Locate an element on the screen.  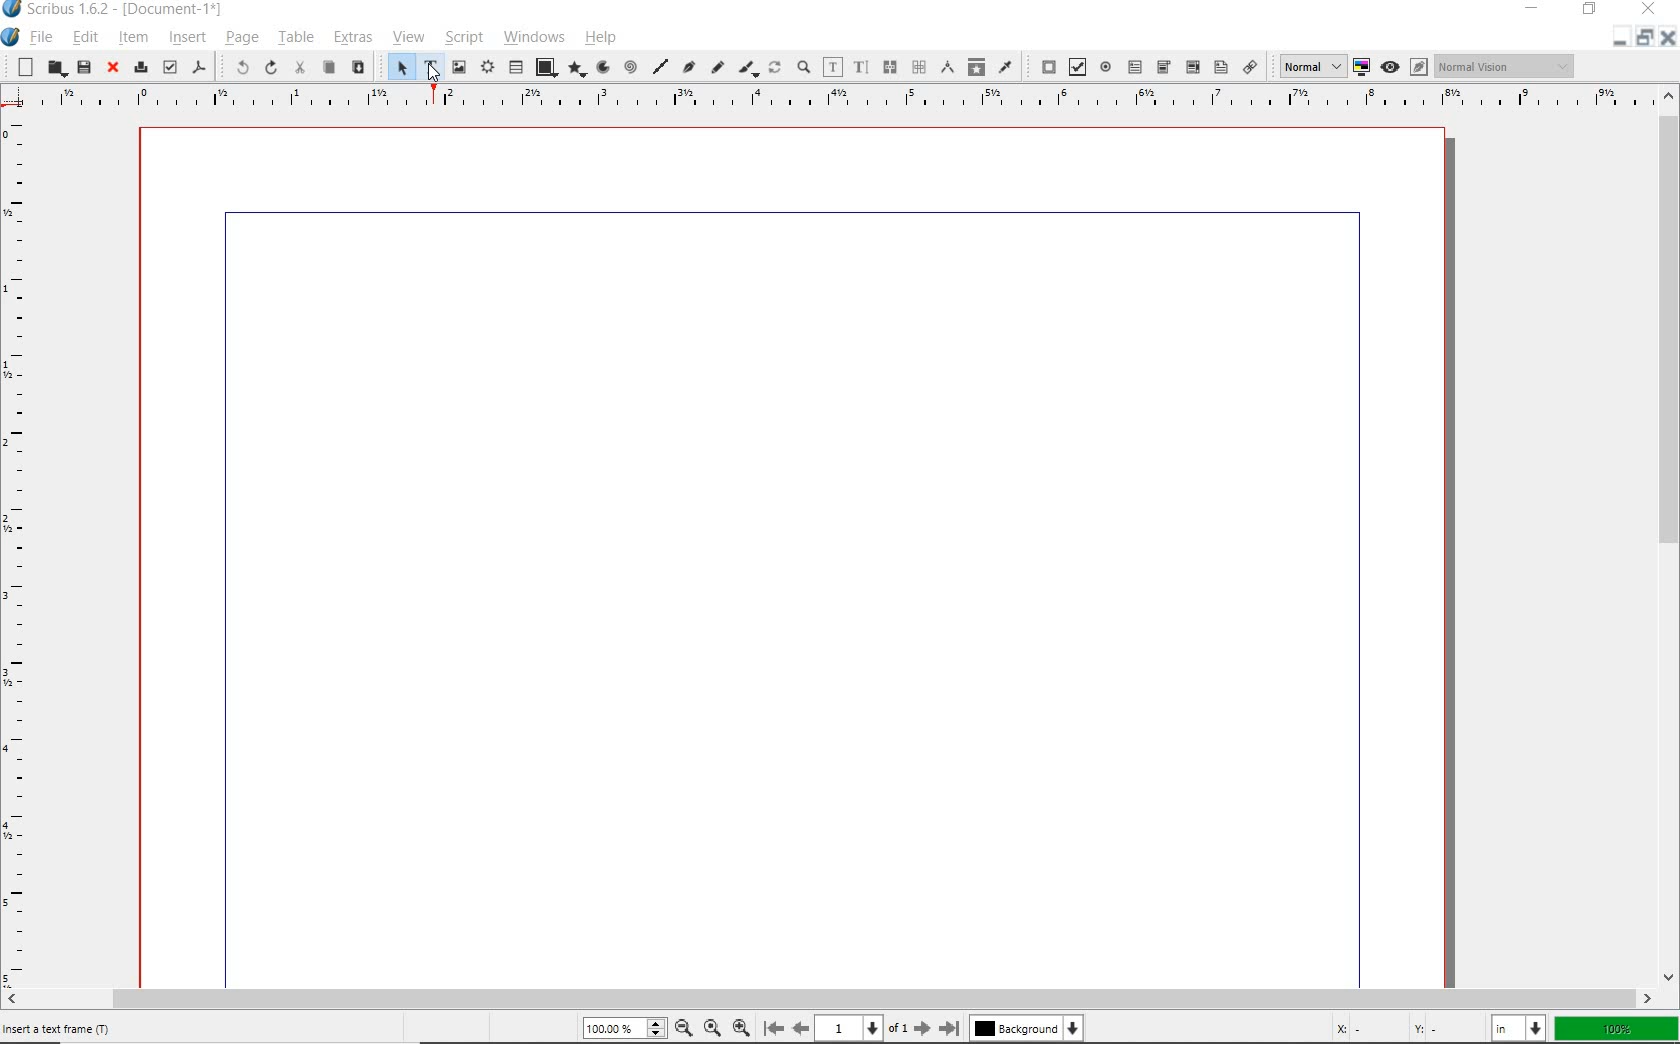
minimize is located at coordinates (1642, 38).